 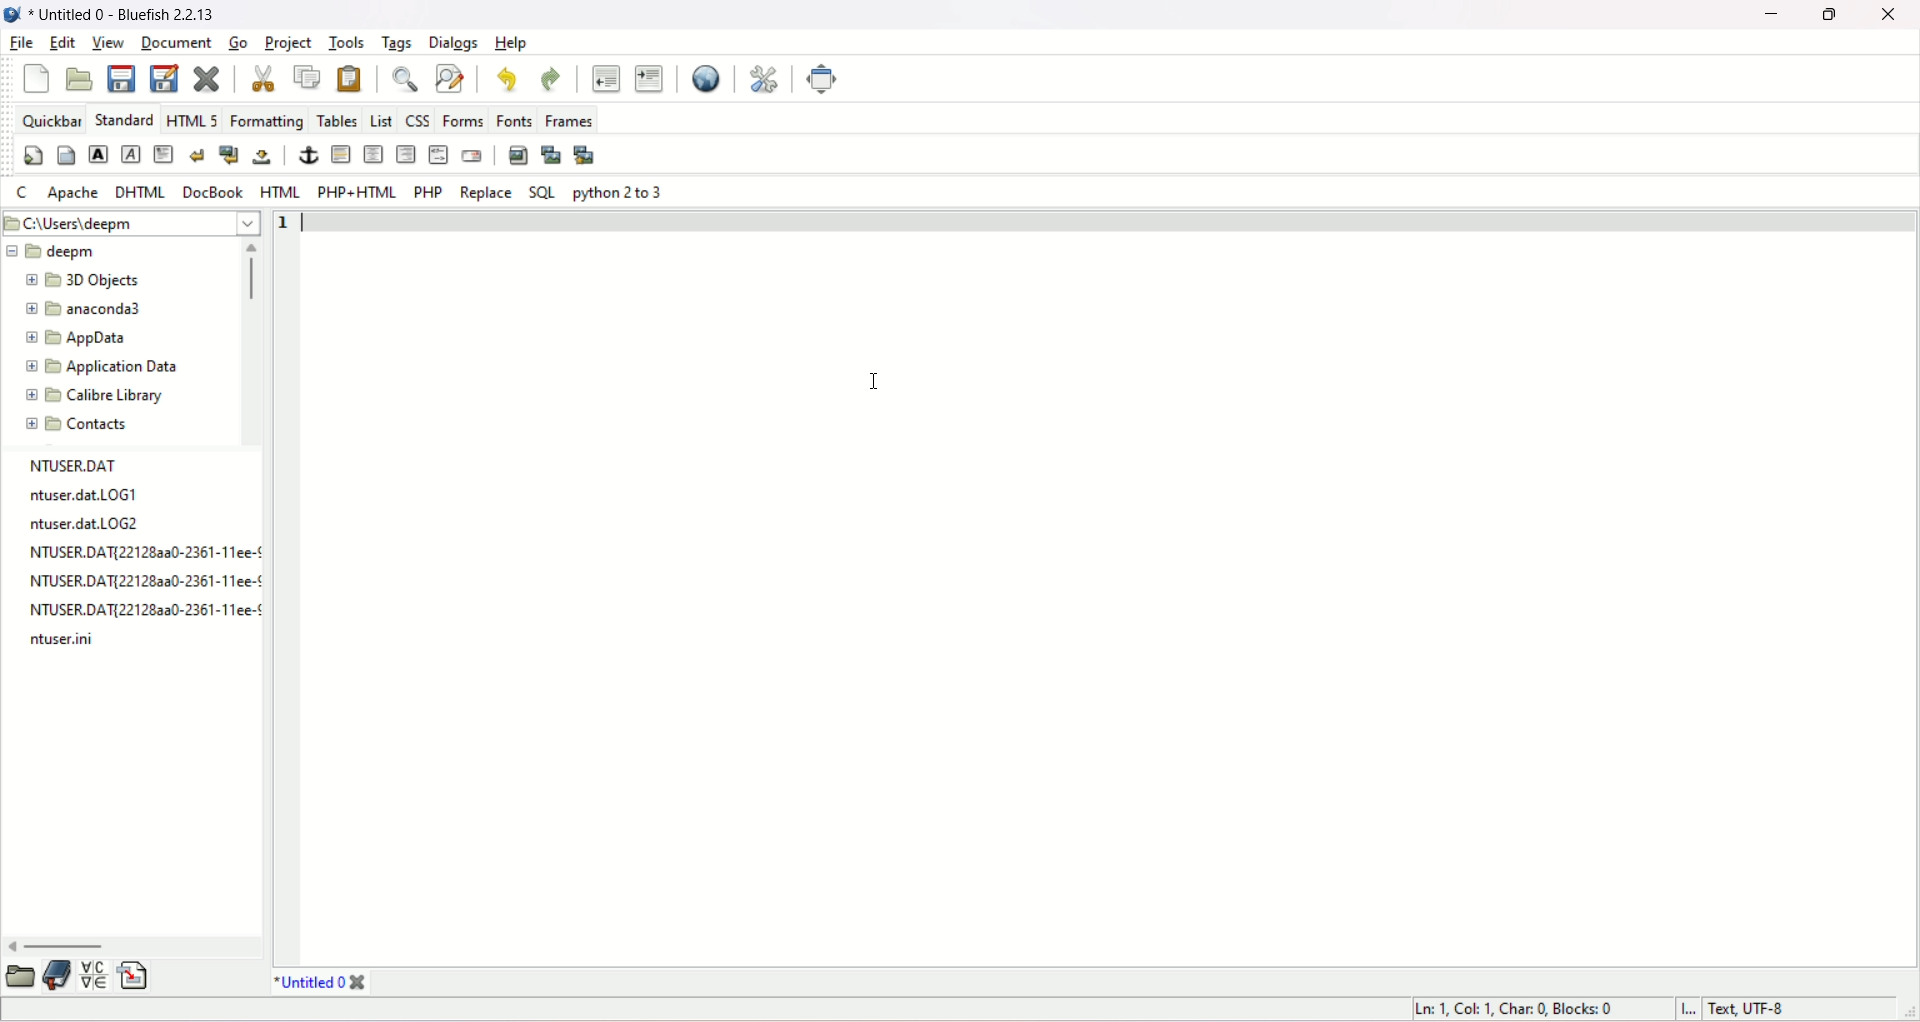 What do you see at coordinates (65, 156) in the screenshot?
I see `body` at bounding box center [65, 156].